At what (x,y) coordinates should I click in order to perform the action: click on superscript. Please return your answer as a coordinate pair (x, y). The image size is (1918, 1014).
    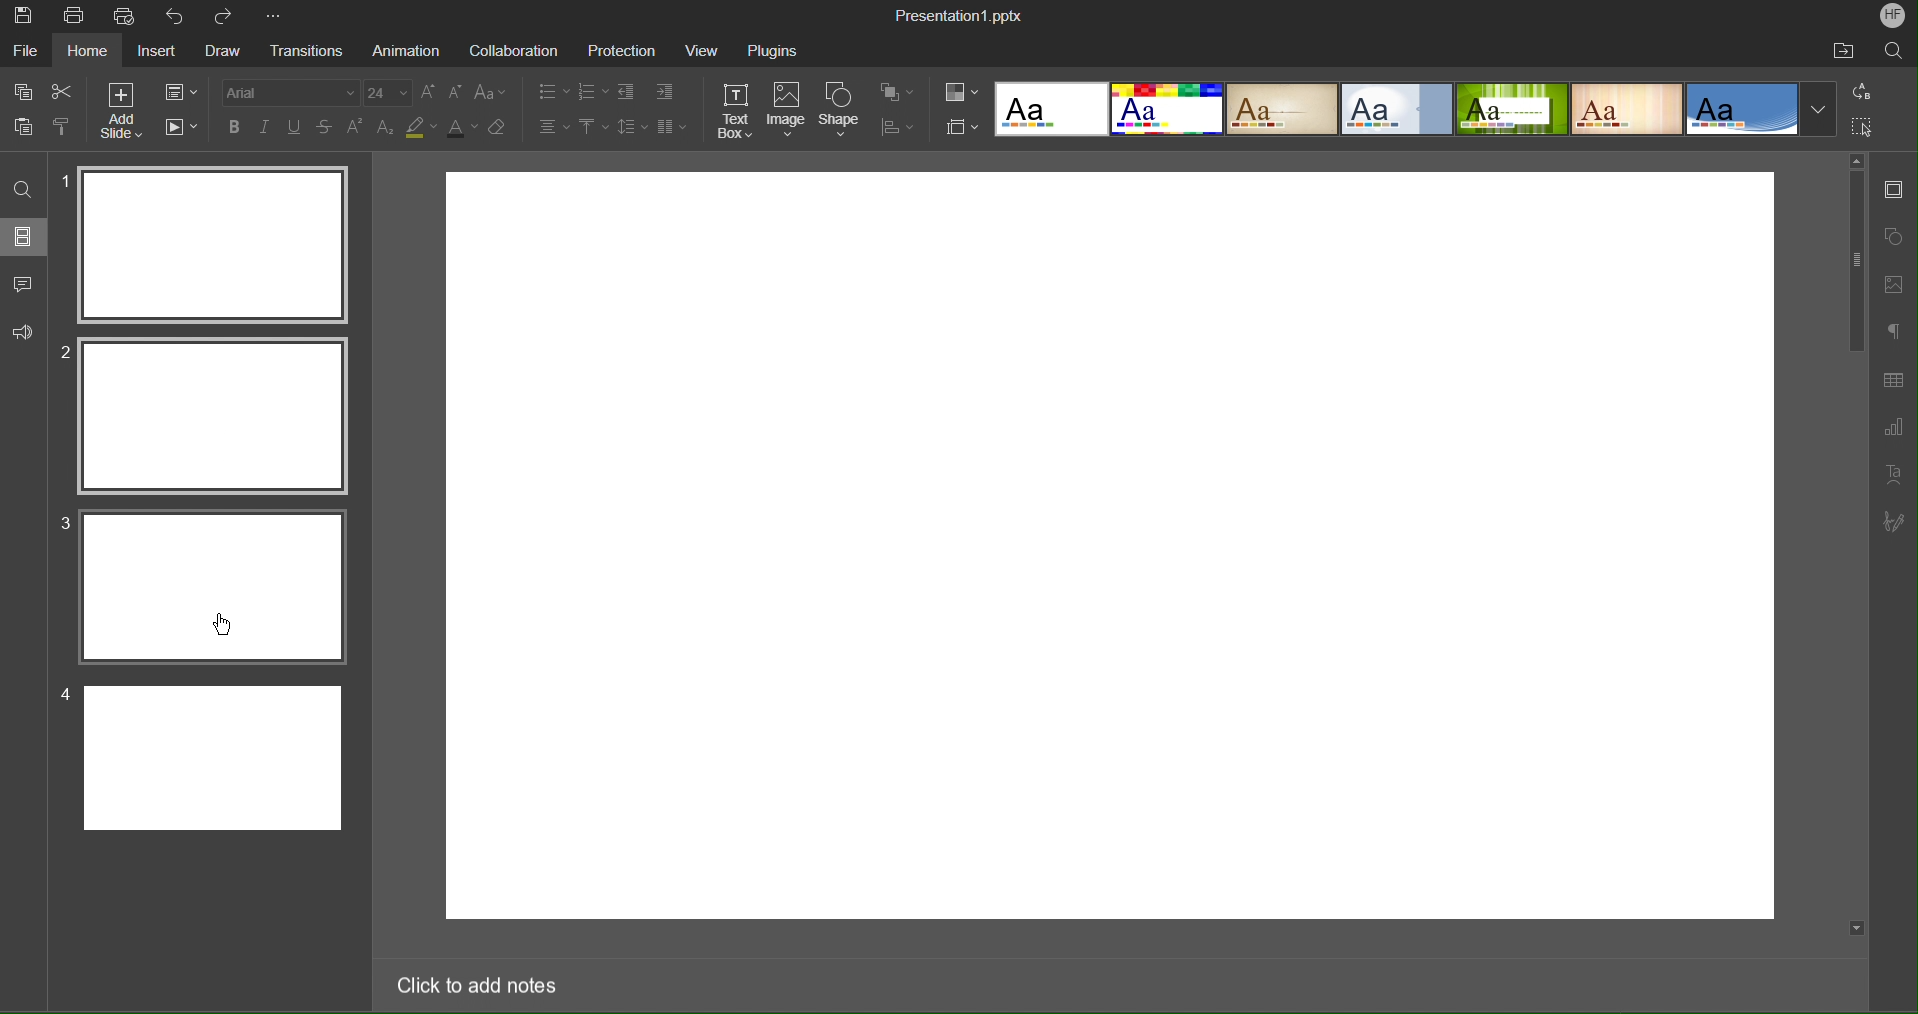
    Looking at the image, I should click on (357, 128).